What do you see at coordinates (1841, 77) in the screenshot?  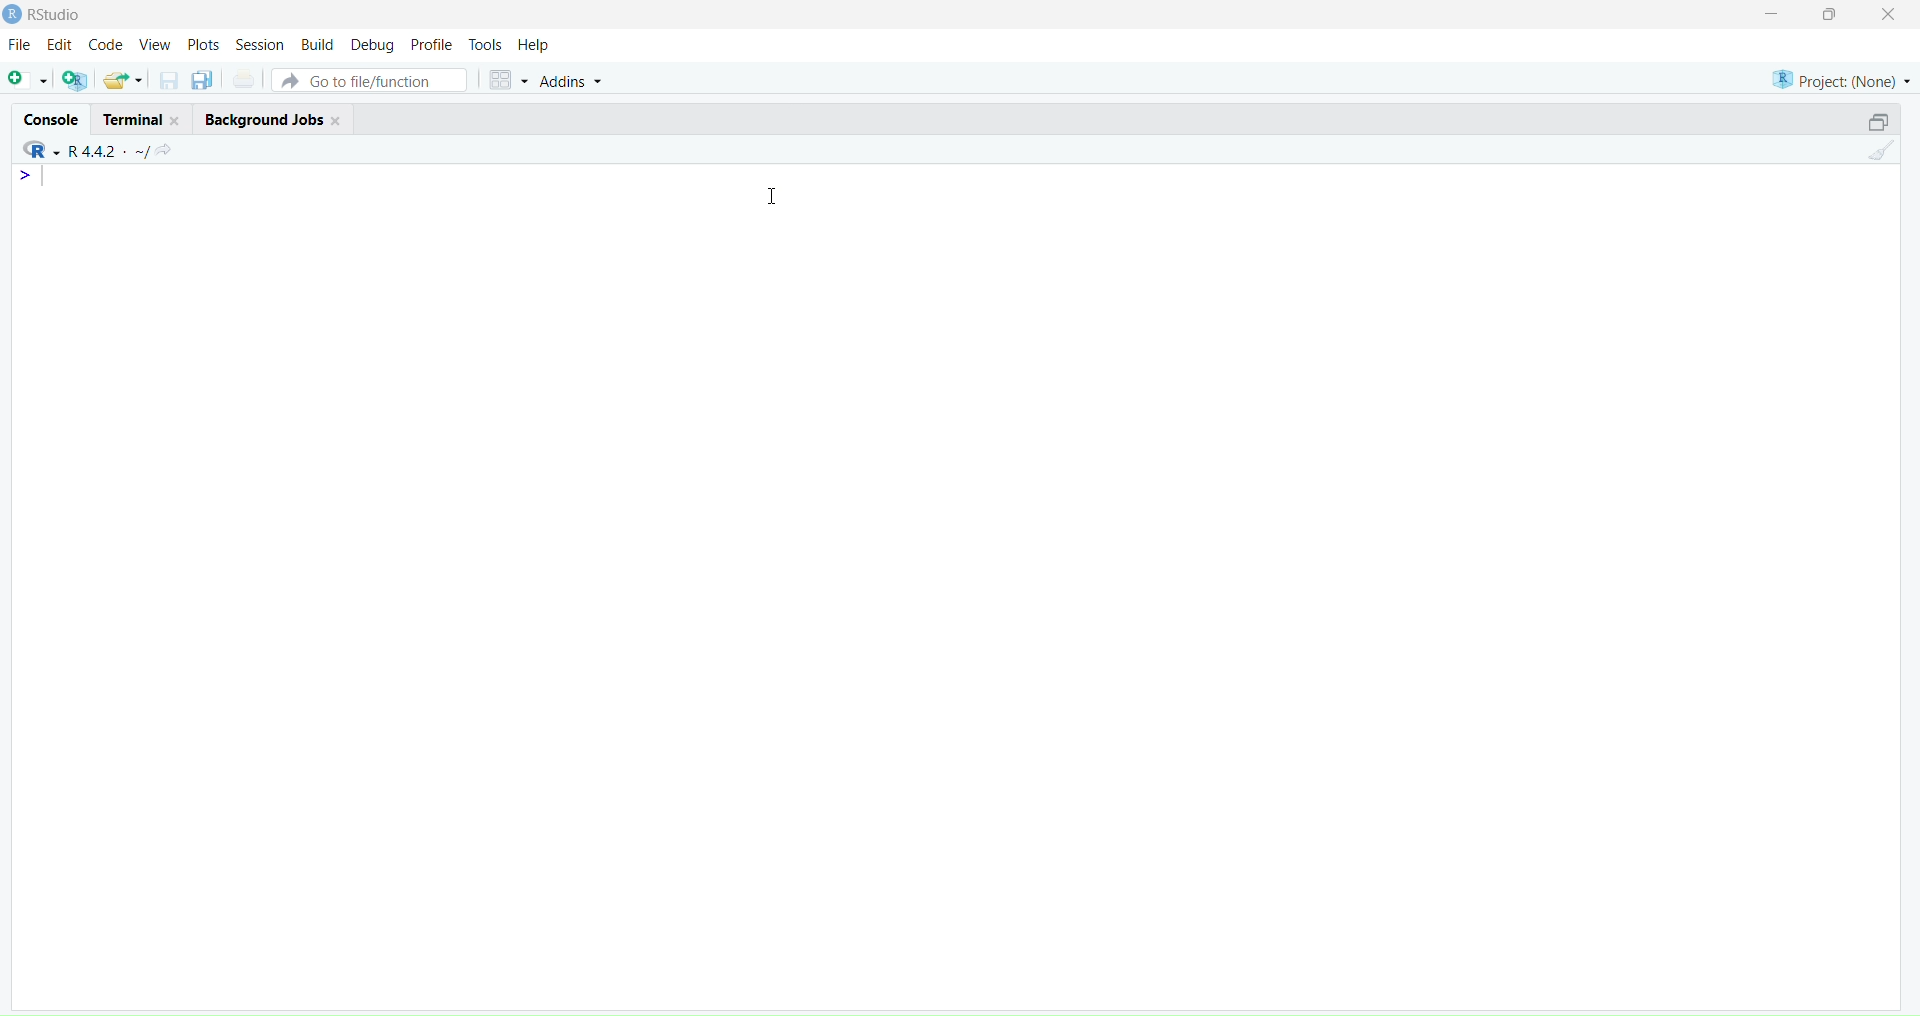 I see `Project: (None)` at bounding box center [1841, 77].